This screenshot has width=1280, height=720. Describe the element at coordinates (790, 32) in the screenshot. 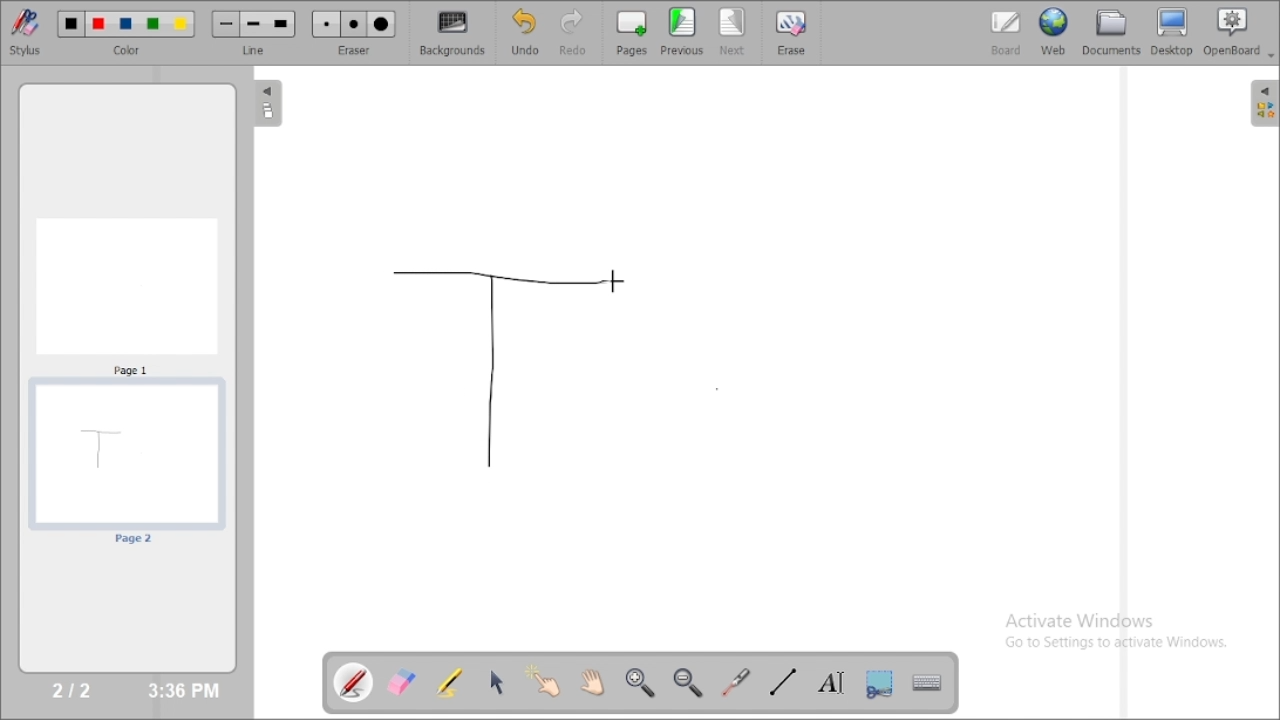

I see `erase` at that location.